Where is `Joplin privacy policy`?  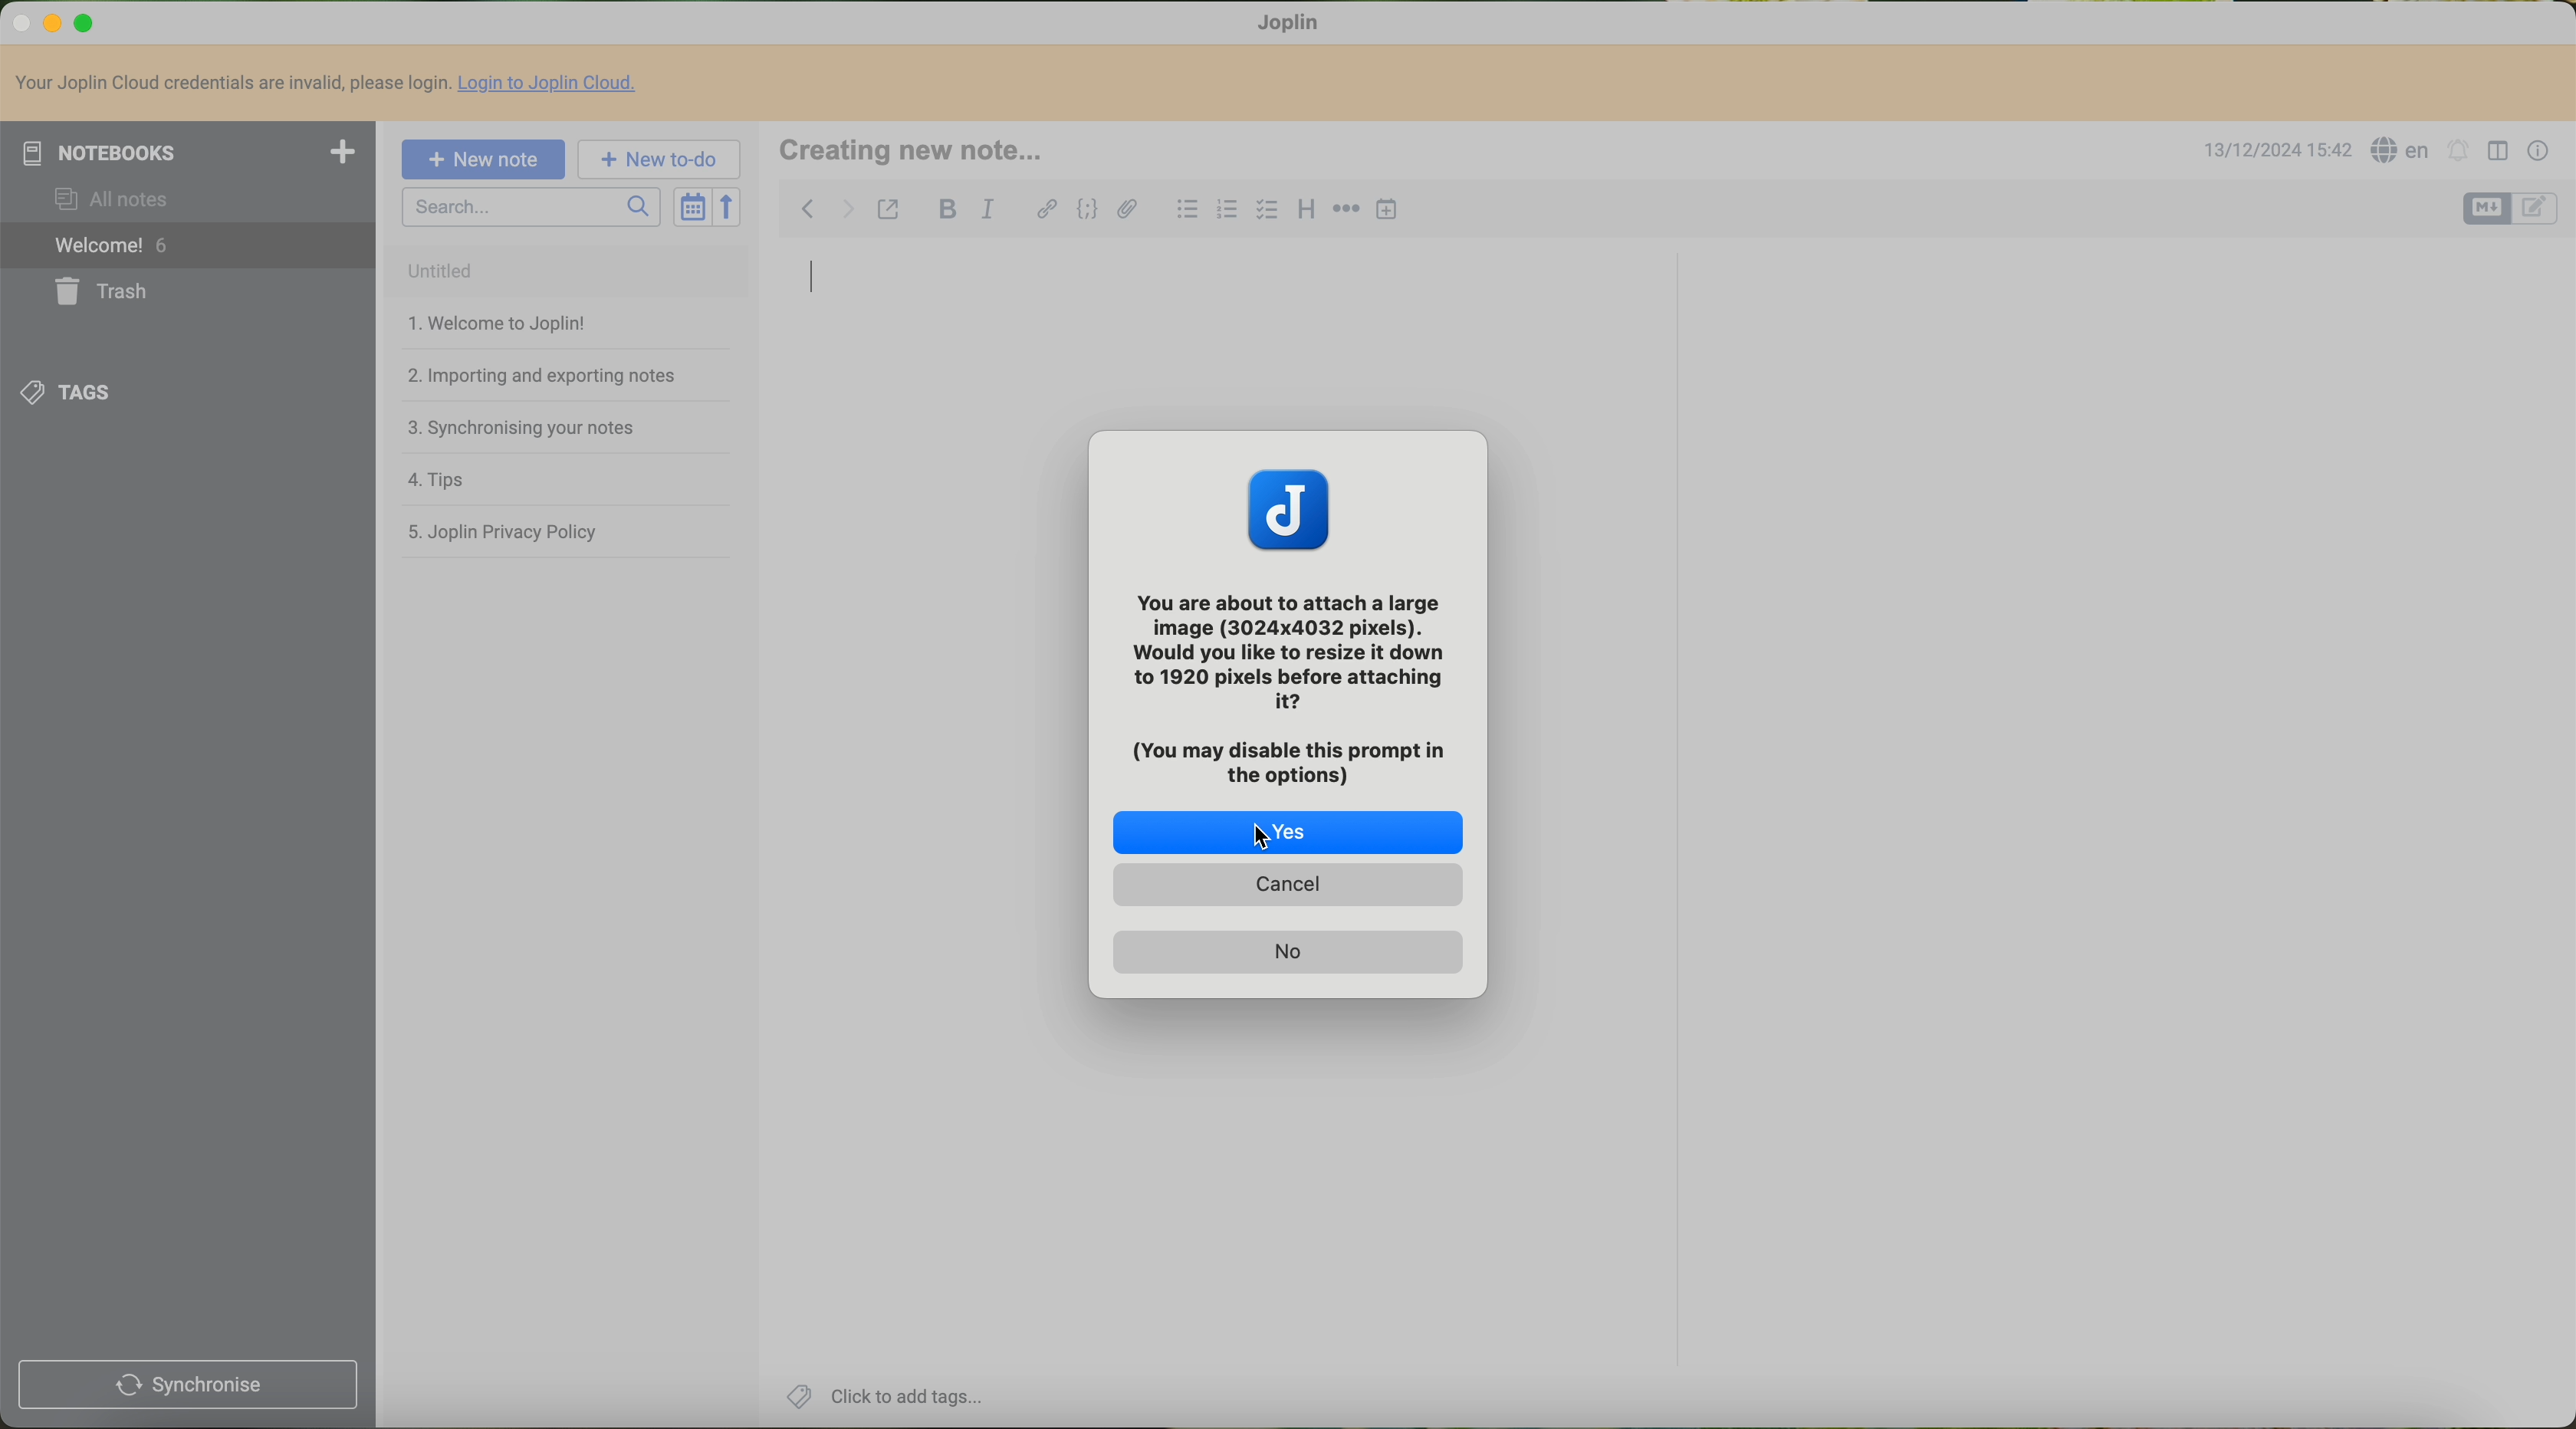 Joplin privacy policy is located at coordinates (502, 530).